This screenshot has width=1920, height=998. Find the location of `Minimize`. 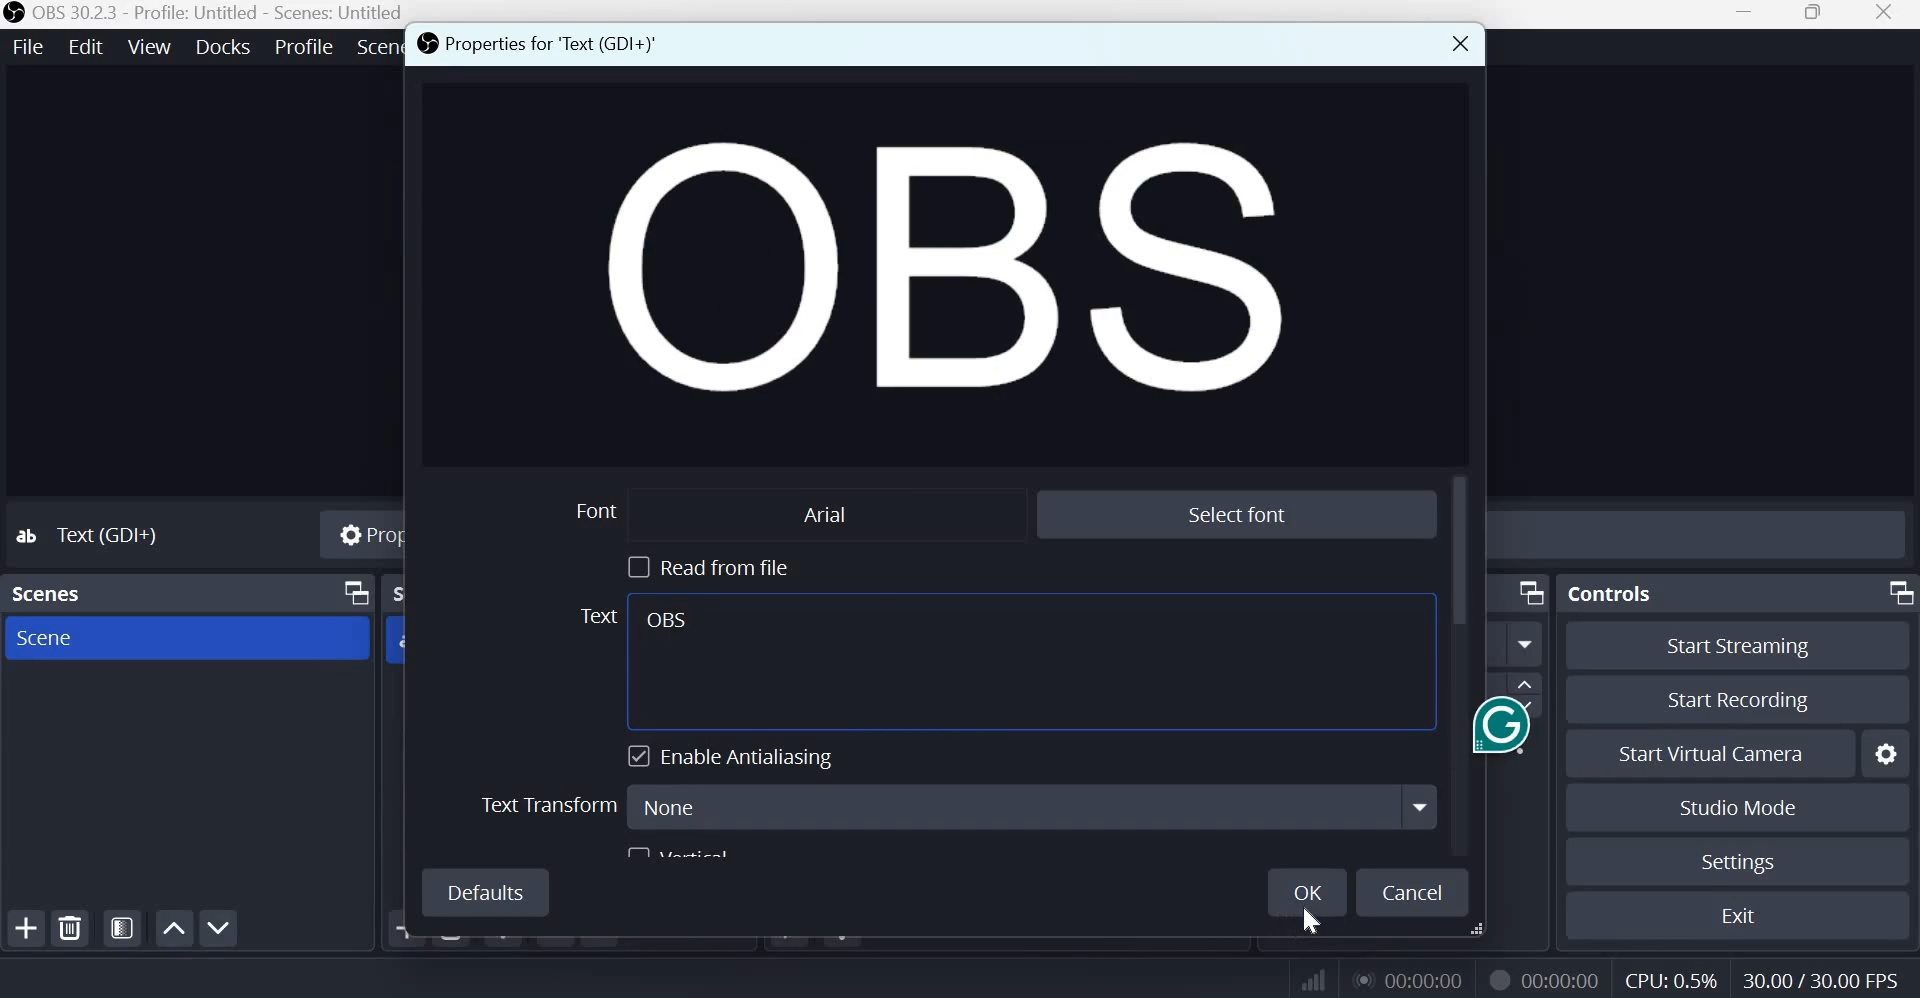

Minimize is located at coordinates (1745, 14).